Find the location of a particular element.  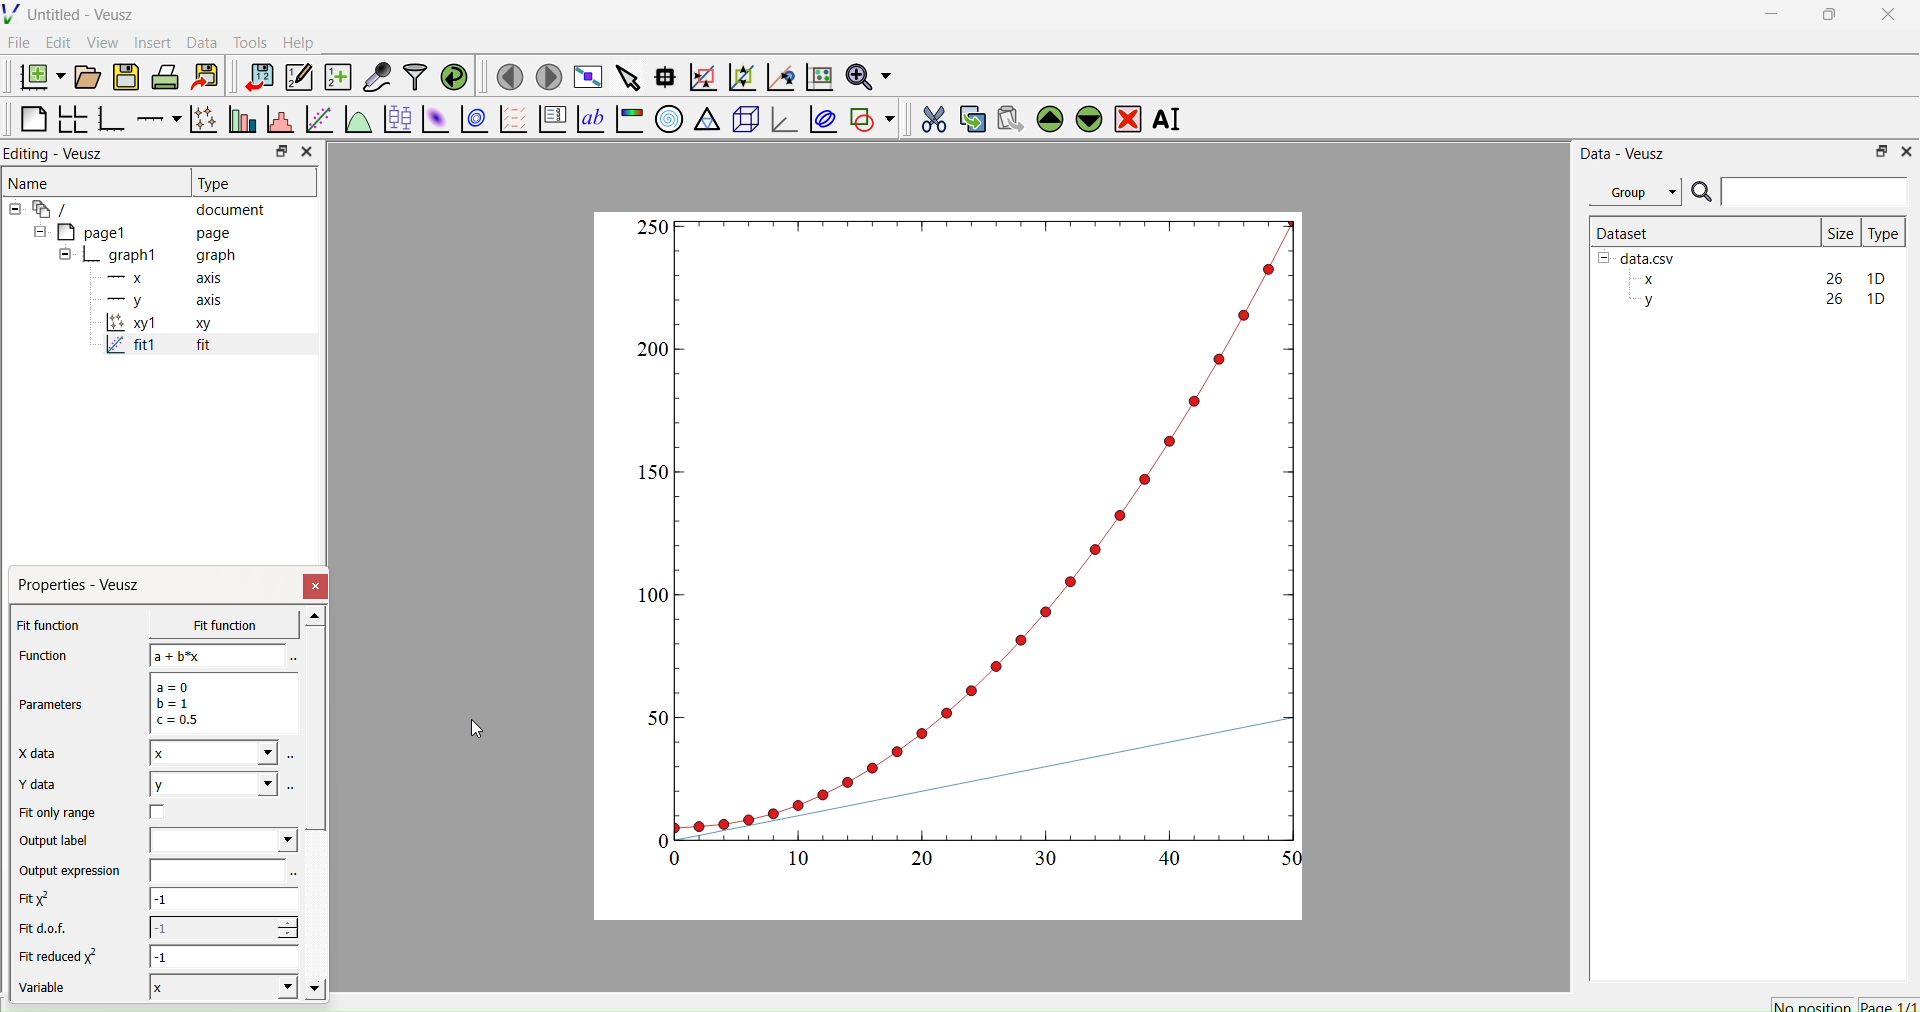

Scroll  is located at coordinates (316, 805).